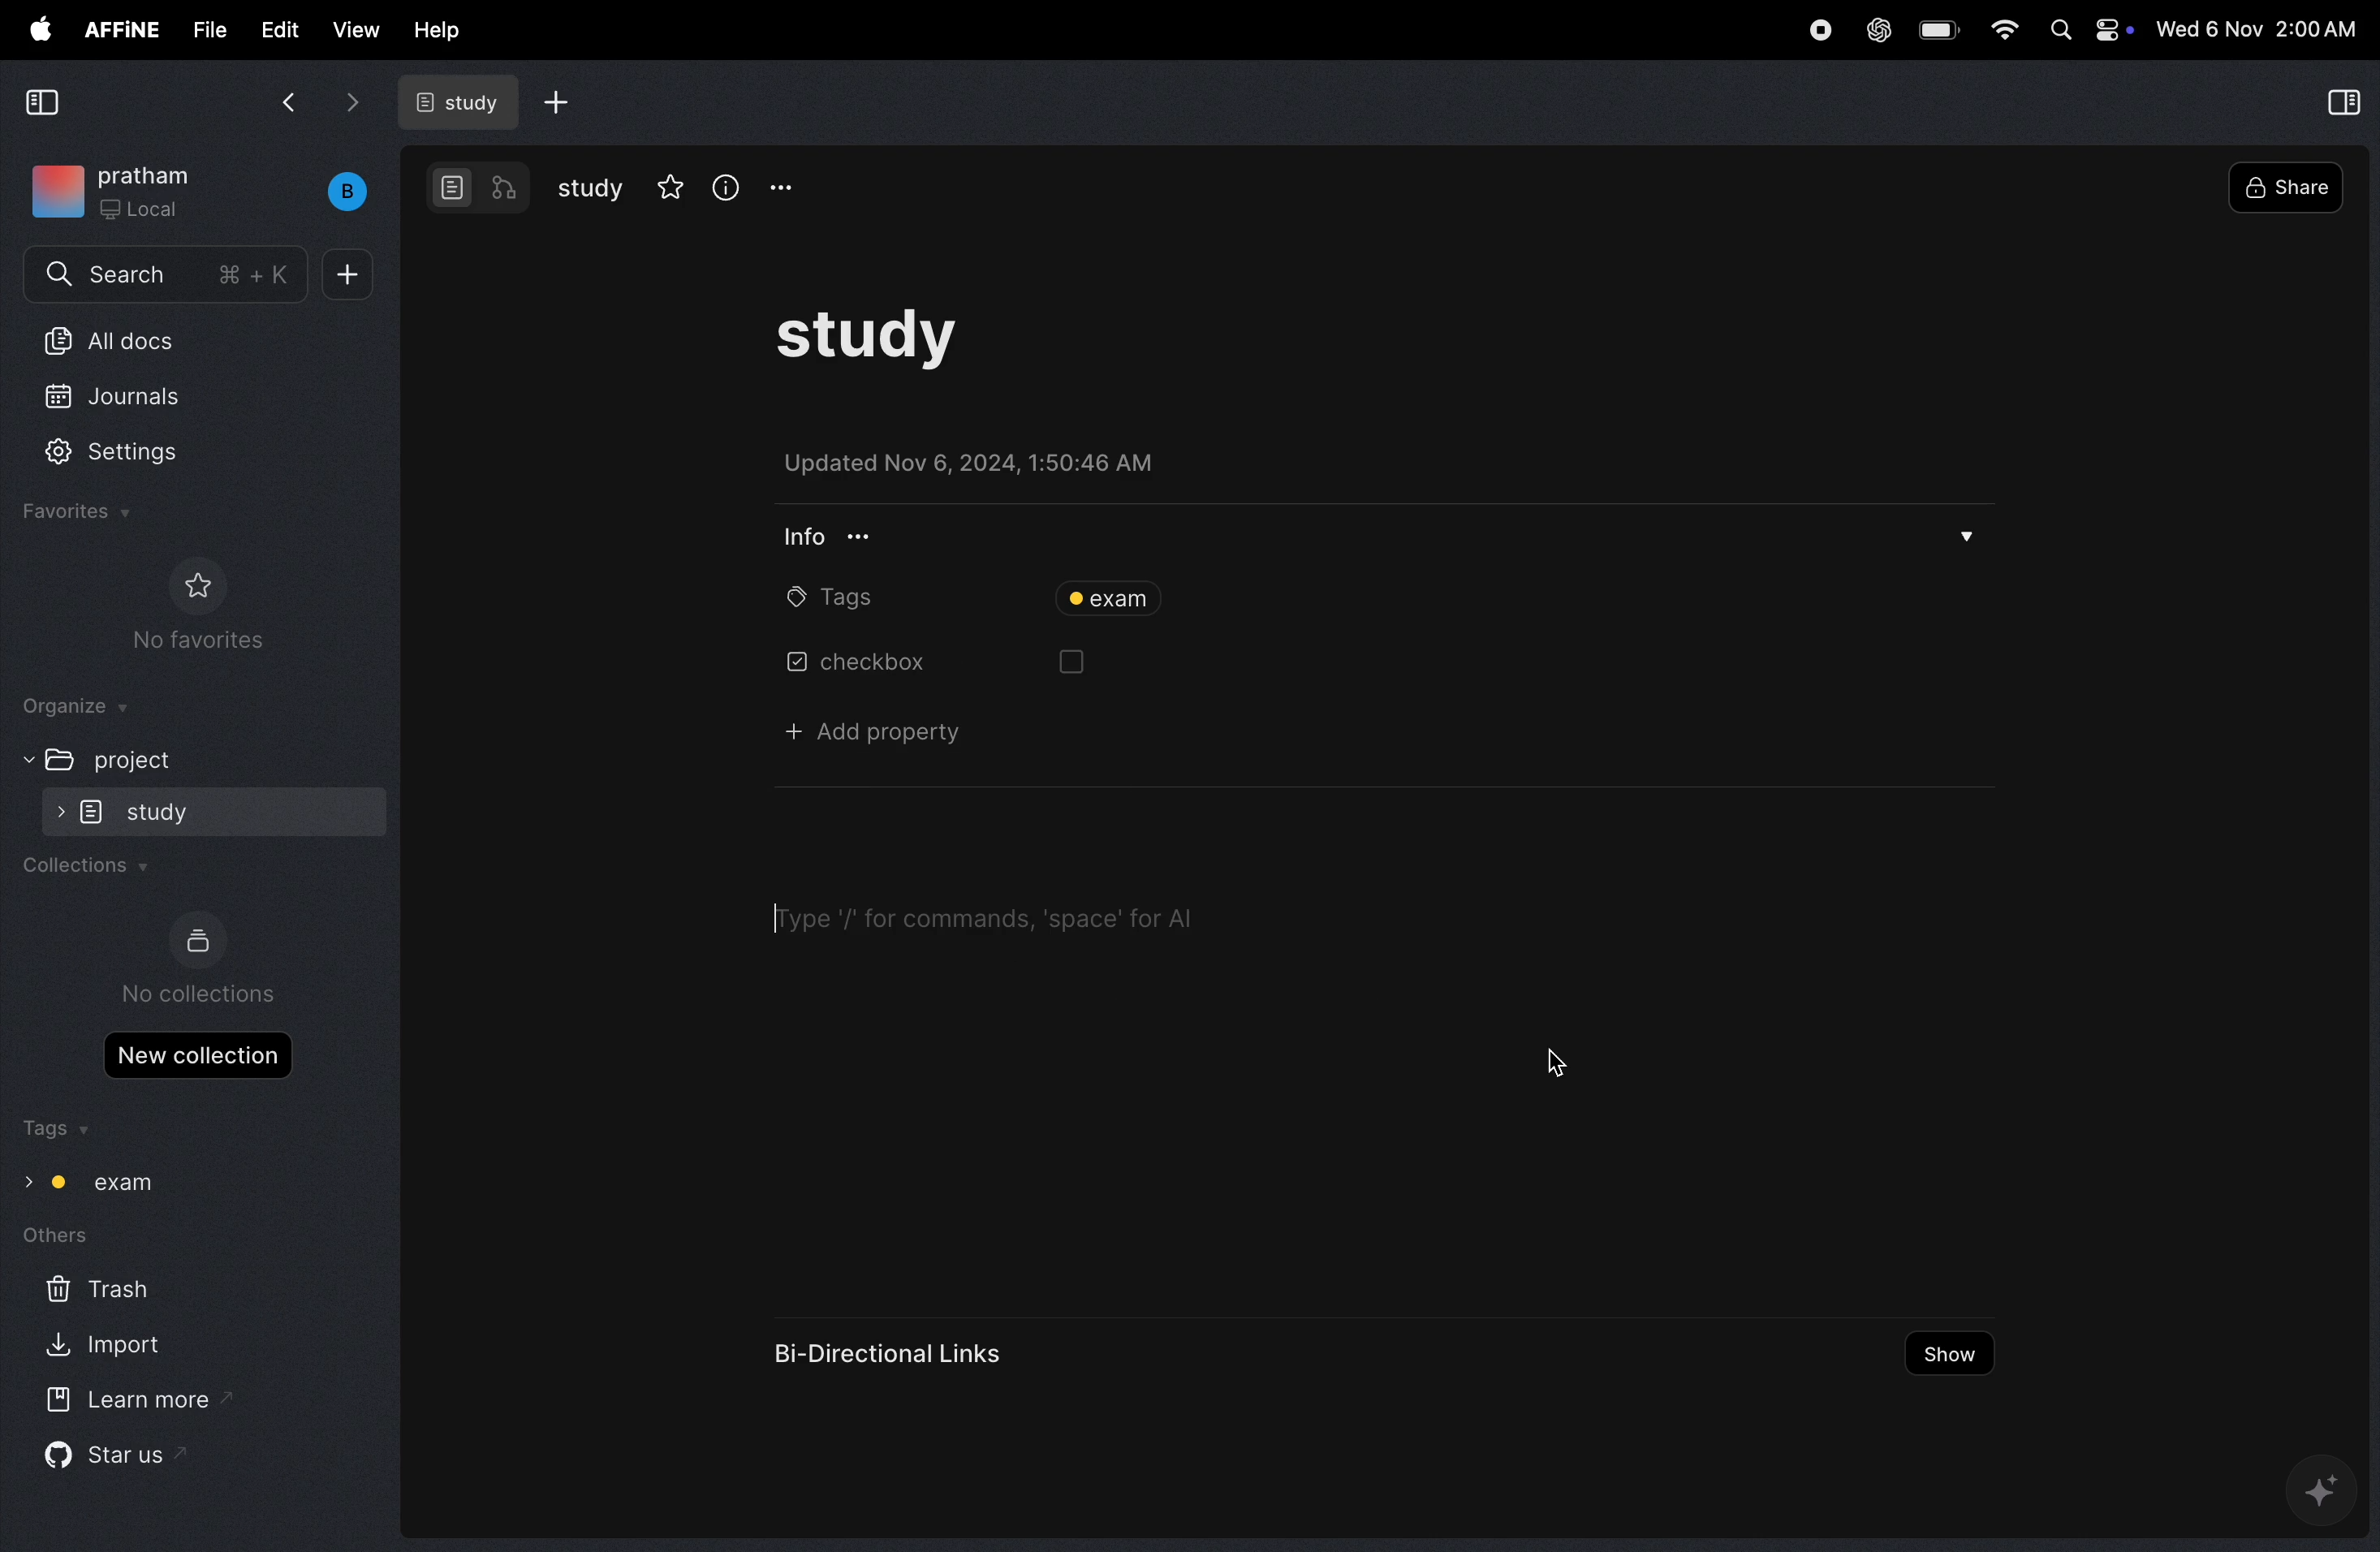  What do you see at coordinates (722, 186) in the screenshot?
I see `info` at bounding box center [722, 186].